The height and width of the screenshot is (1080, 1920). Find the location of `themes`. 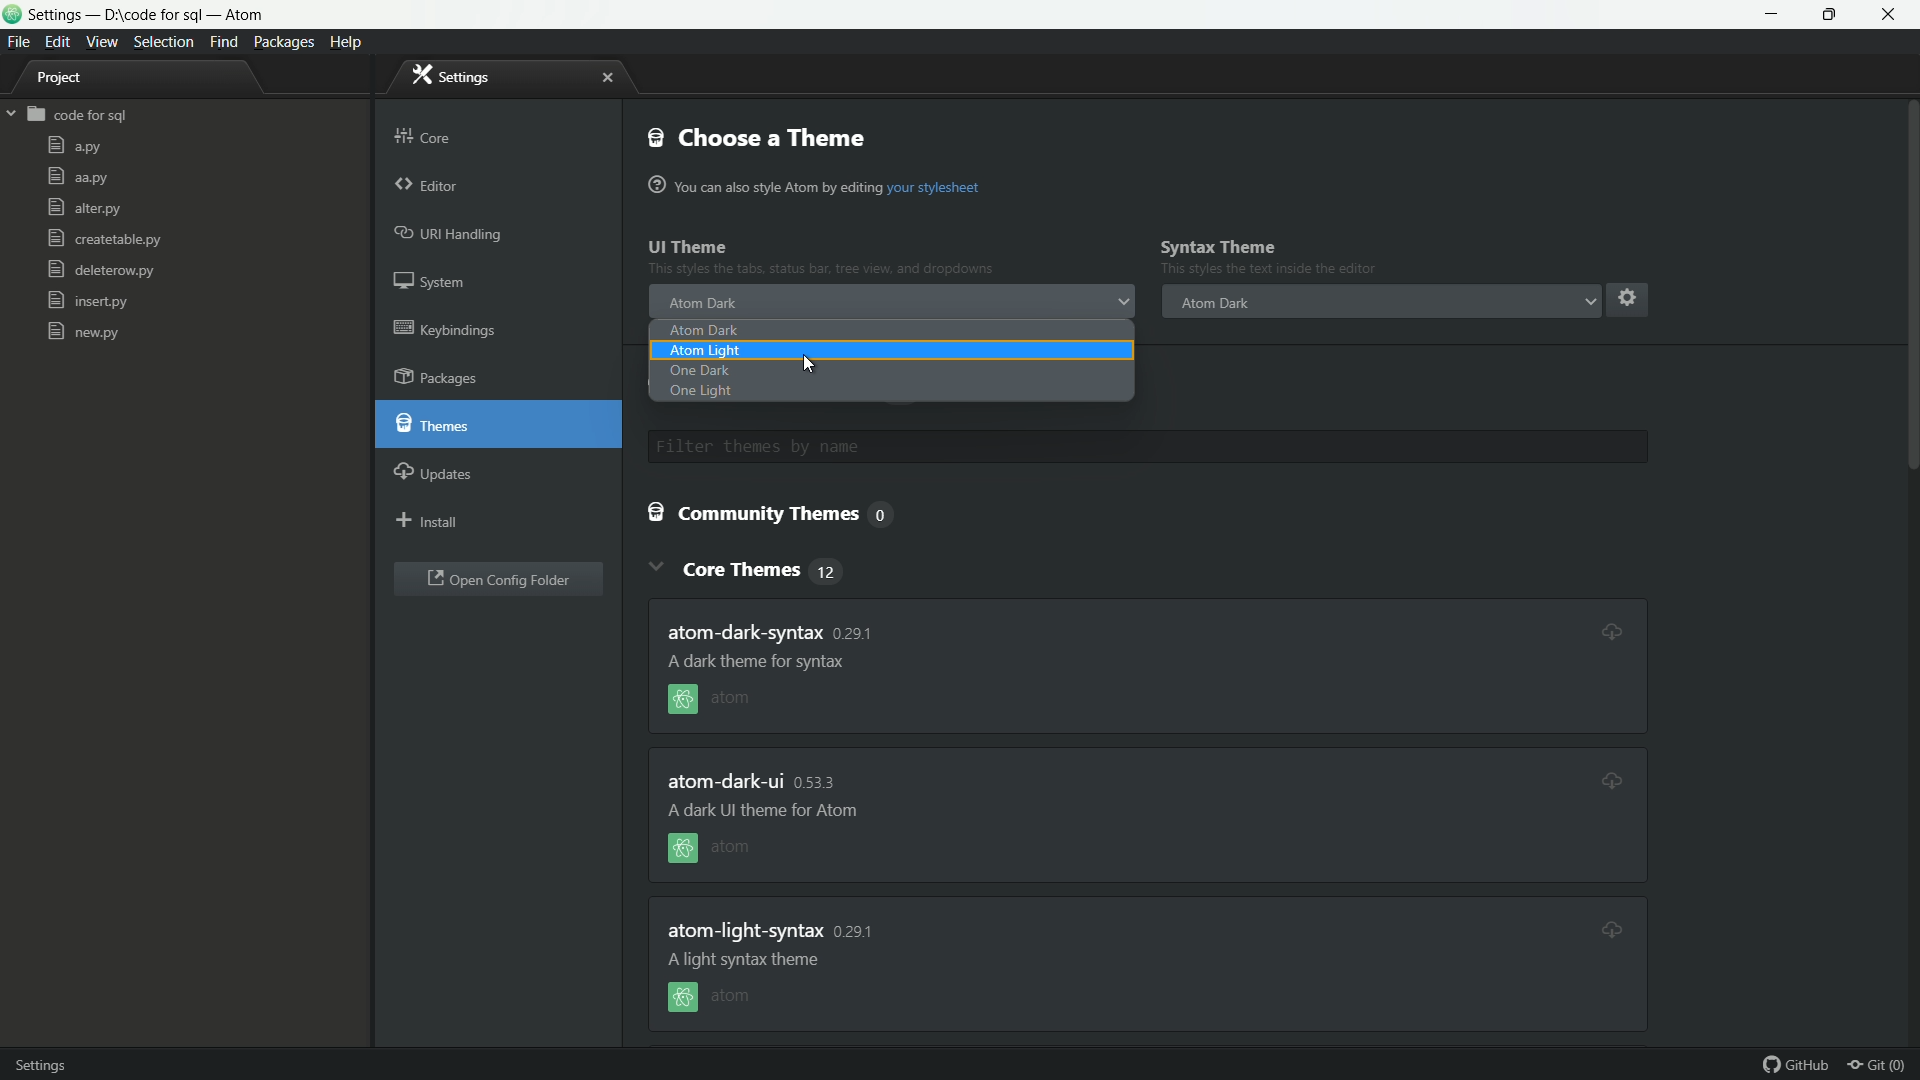

themes is located at coordinates (437, 425).